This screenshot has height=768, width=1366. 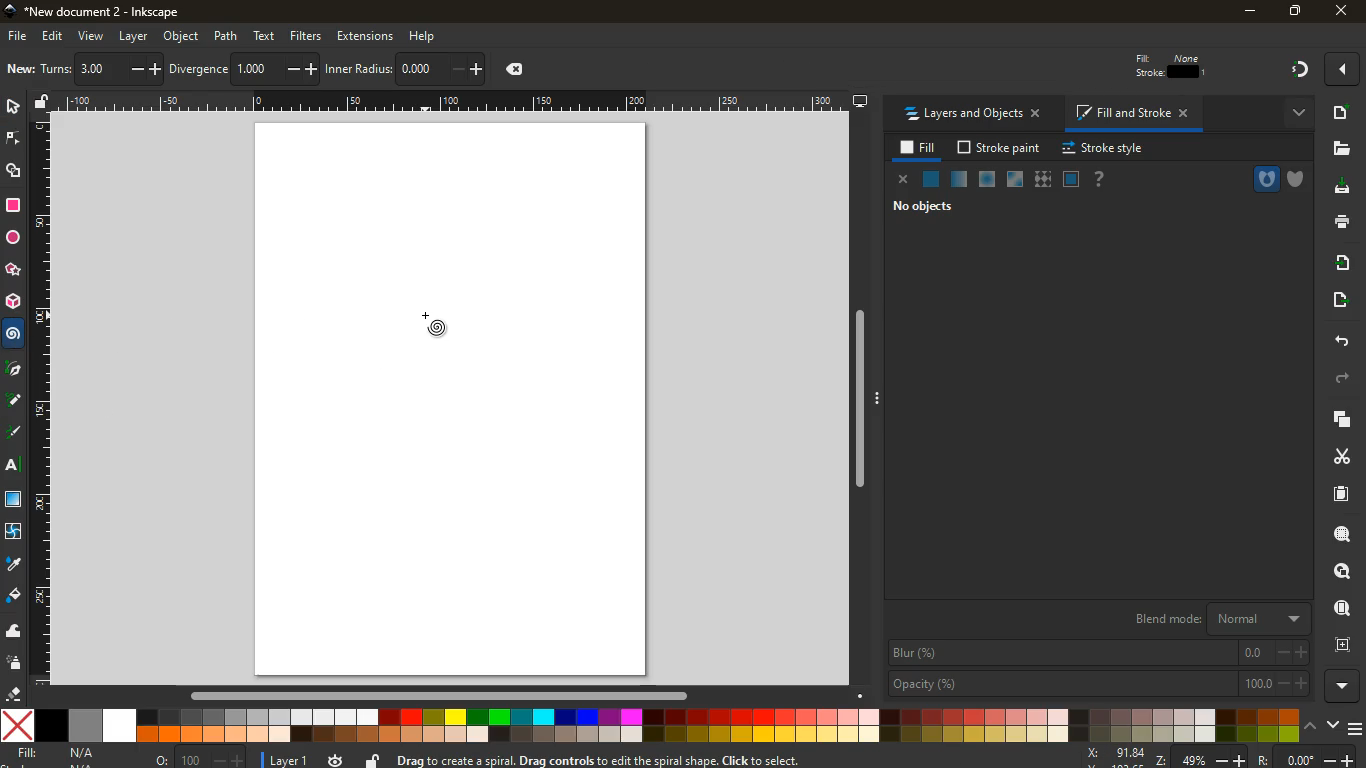 I want to click on frame, so click(x=1341, y=647).